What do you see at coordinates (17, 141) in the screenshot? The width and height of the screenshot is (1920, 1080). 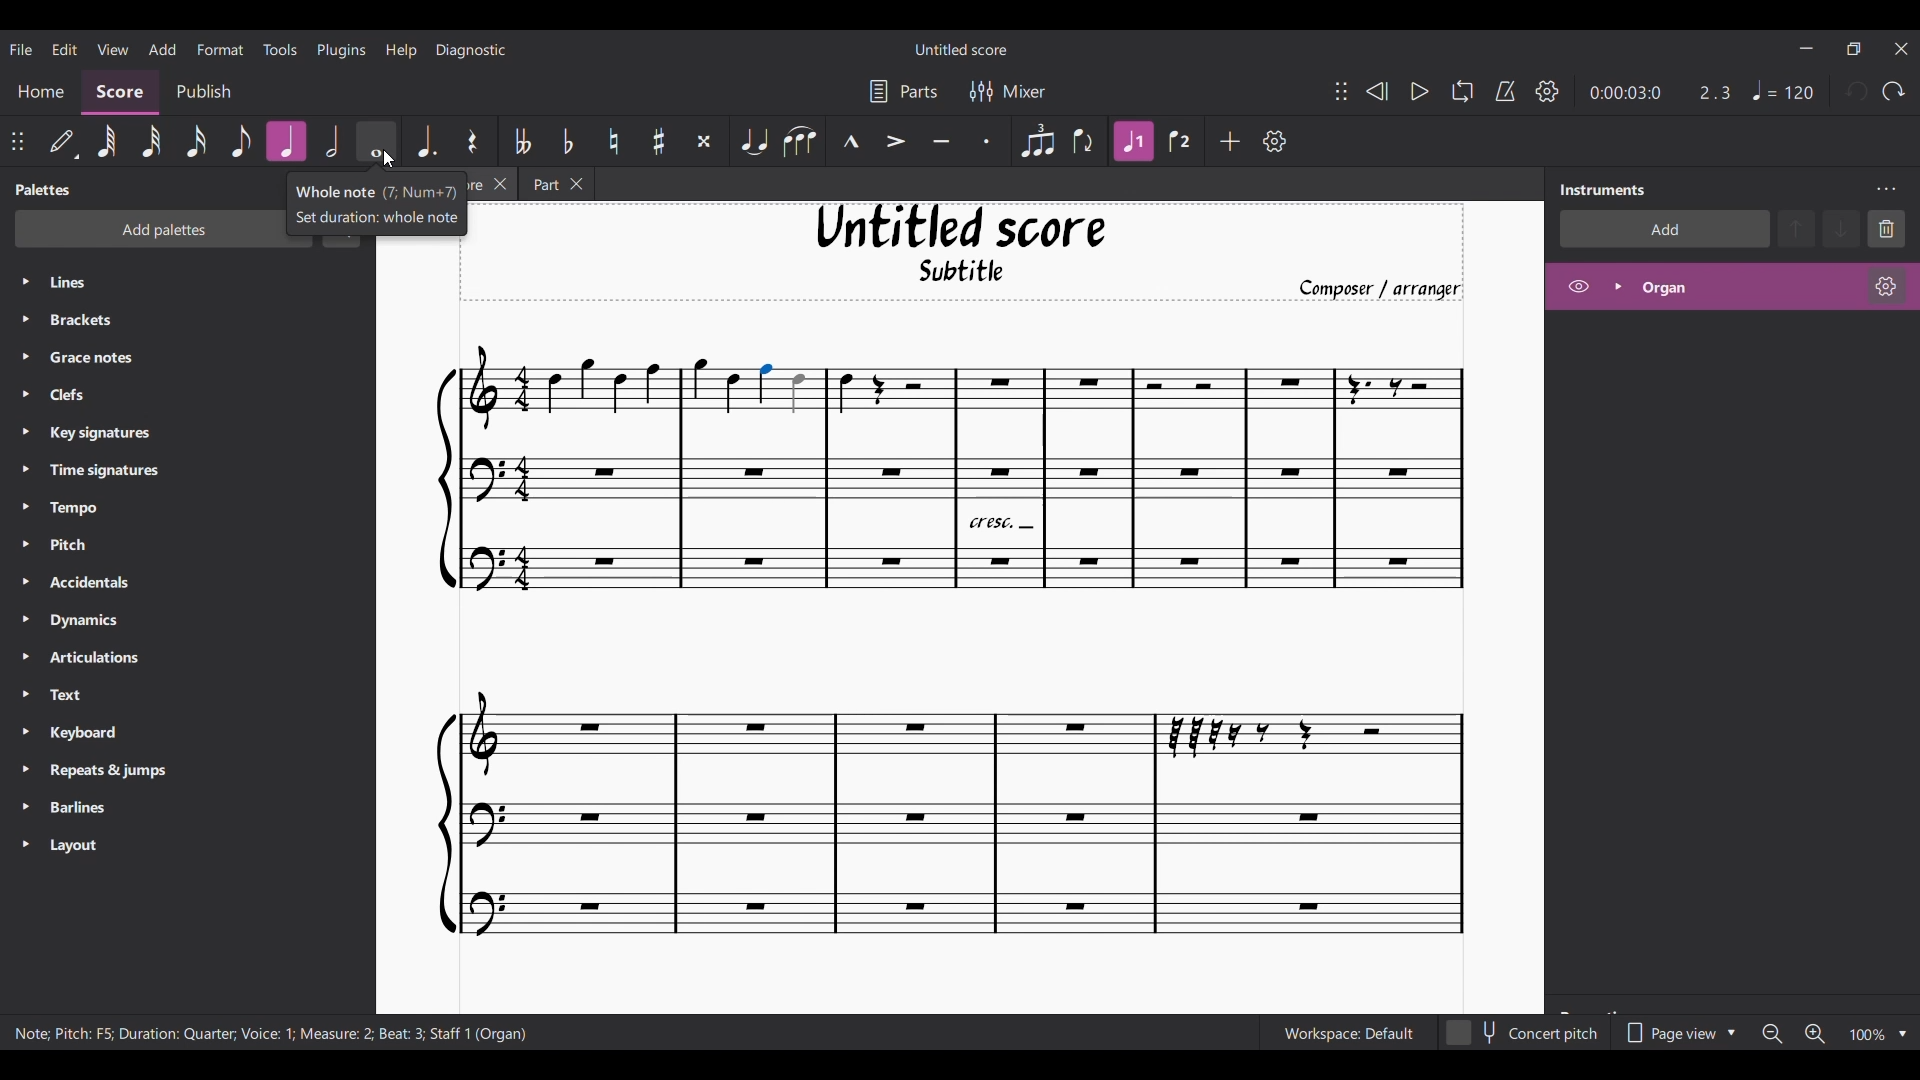 I see `Change position of toolbar attached` at bounding box center [17, 141].